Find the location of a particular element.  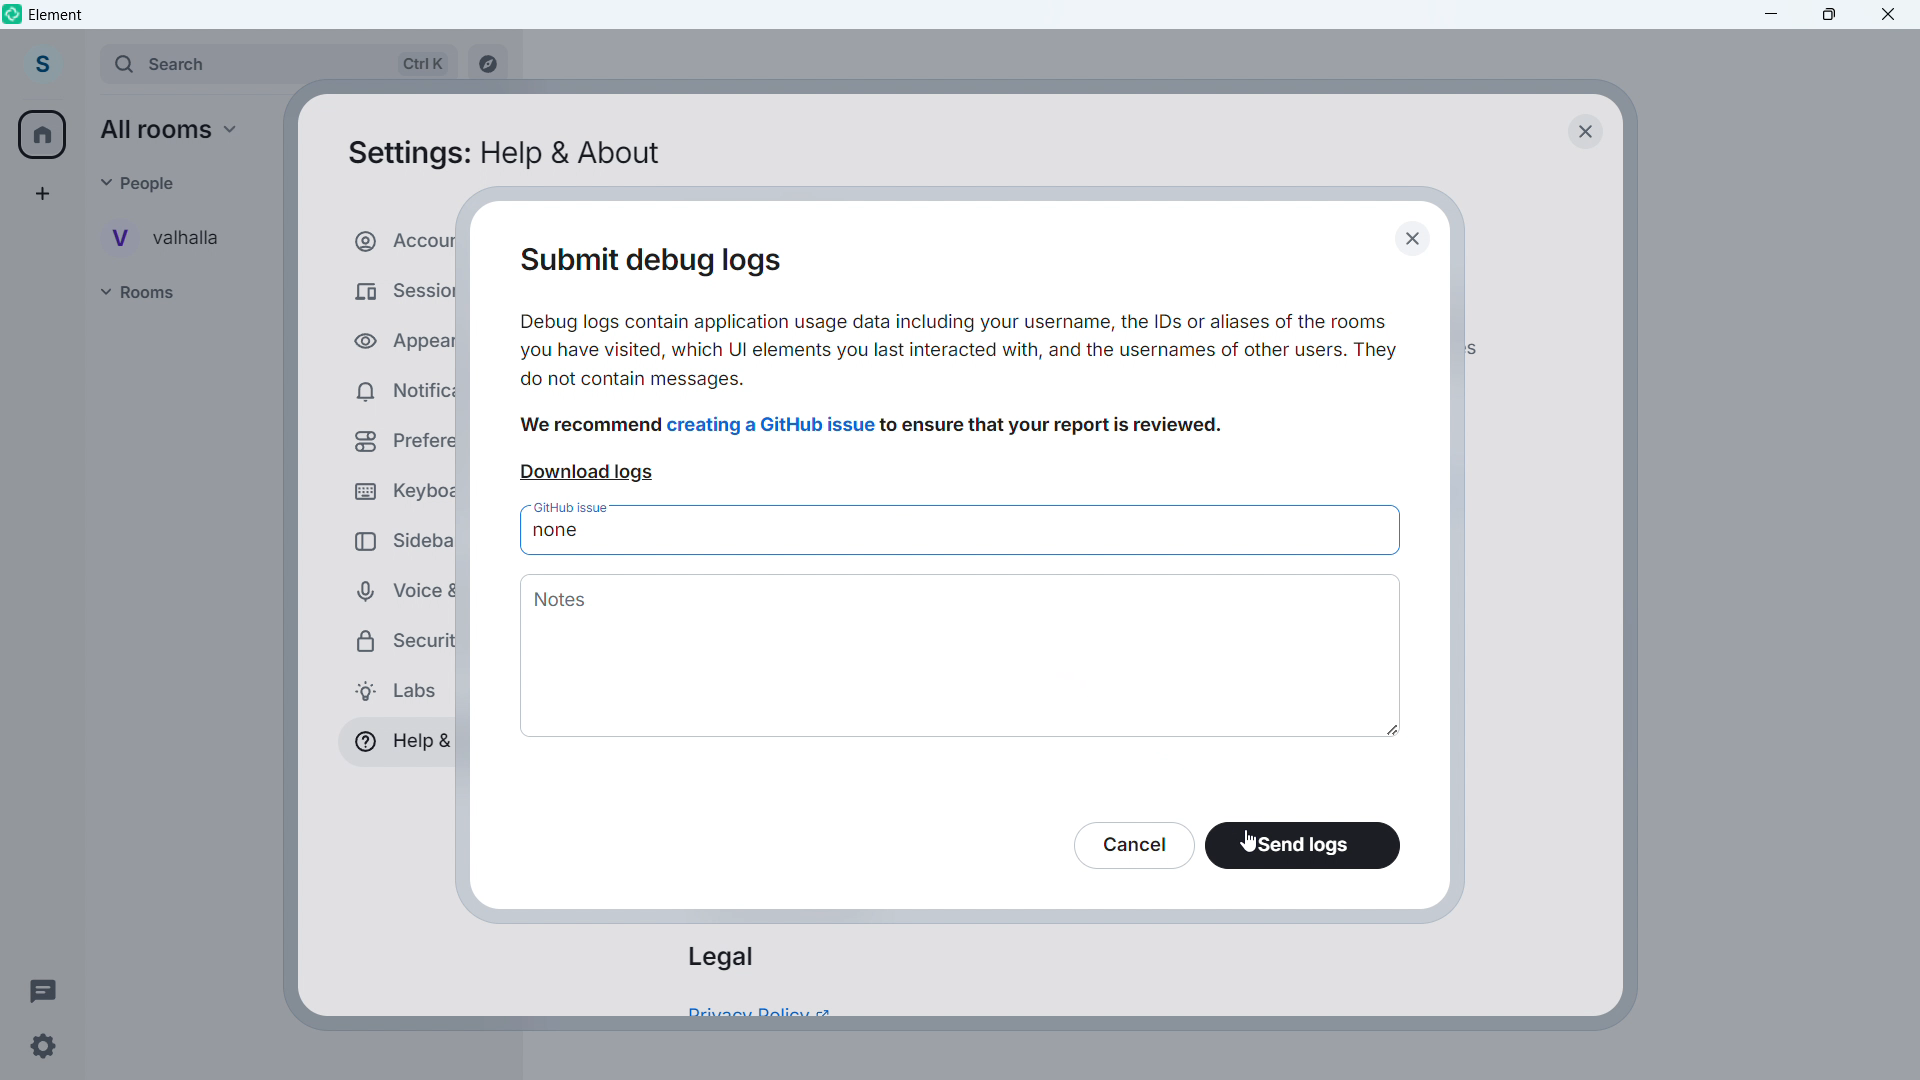

Close dialogue box  is located at coordinates (1583, 130).